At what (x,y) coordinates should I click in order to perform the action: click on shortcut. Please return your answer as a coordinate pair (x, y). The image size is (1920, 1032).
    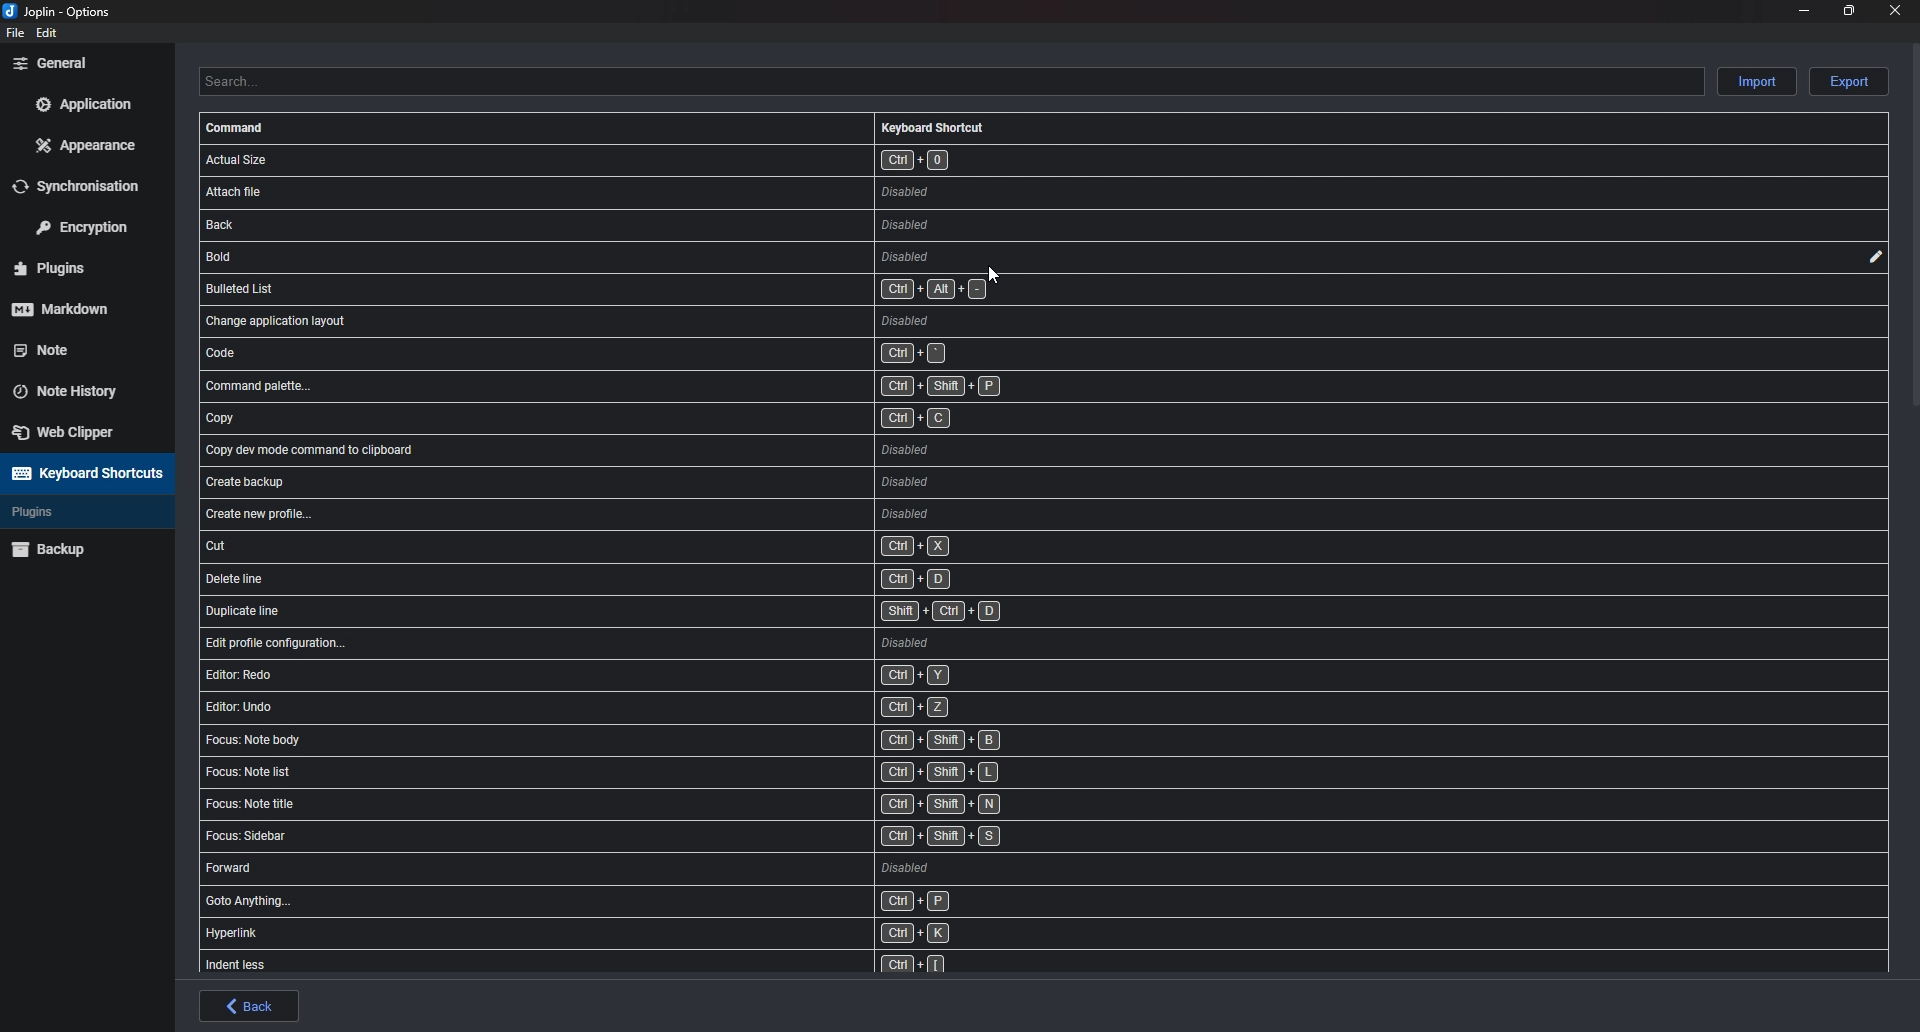
    Looking at the image, I should click on (655, 805).